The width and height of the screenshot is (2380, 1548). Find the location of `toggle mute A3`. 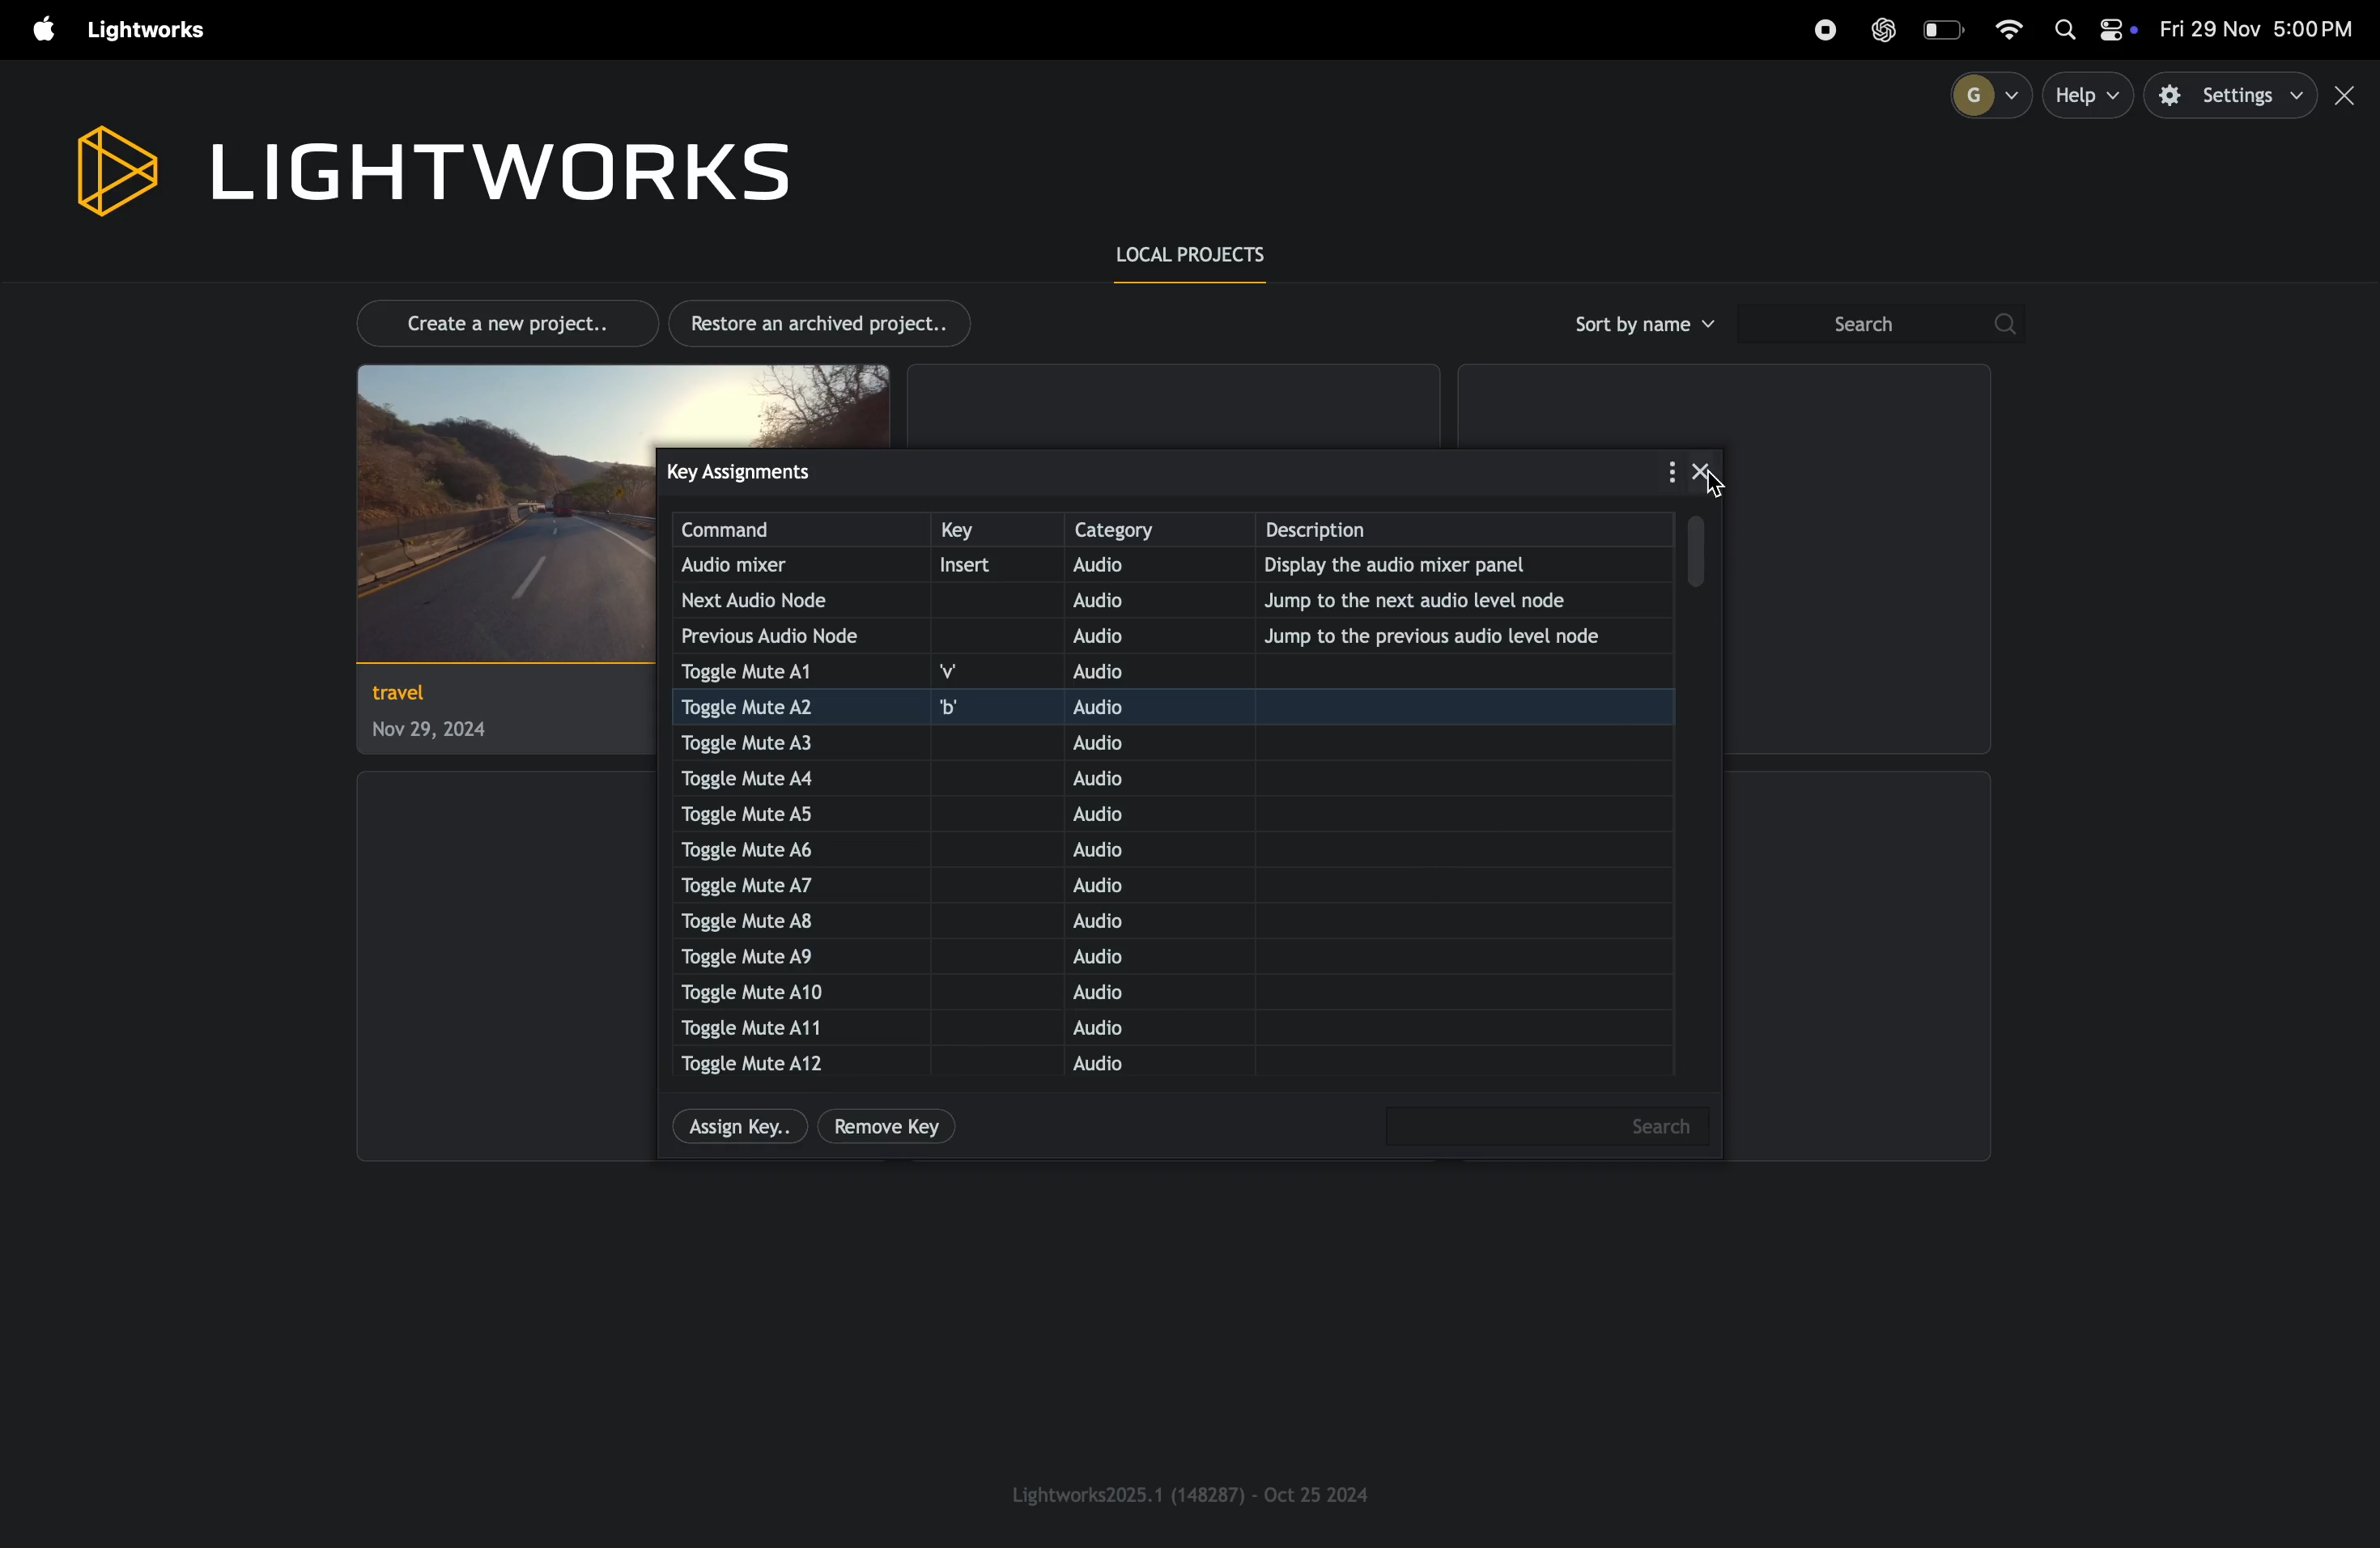

toggle mute A3 is located at coordinates (784, 741).